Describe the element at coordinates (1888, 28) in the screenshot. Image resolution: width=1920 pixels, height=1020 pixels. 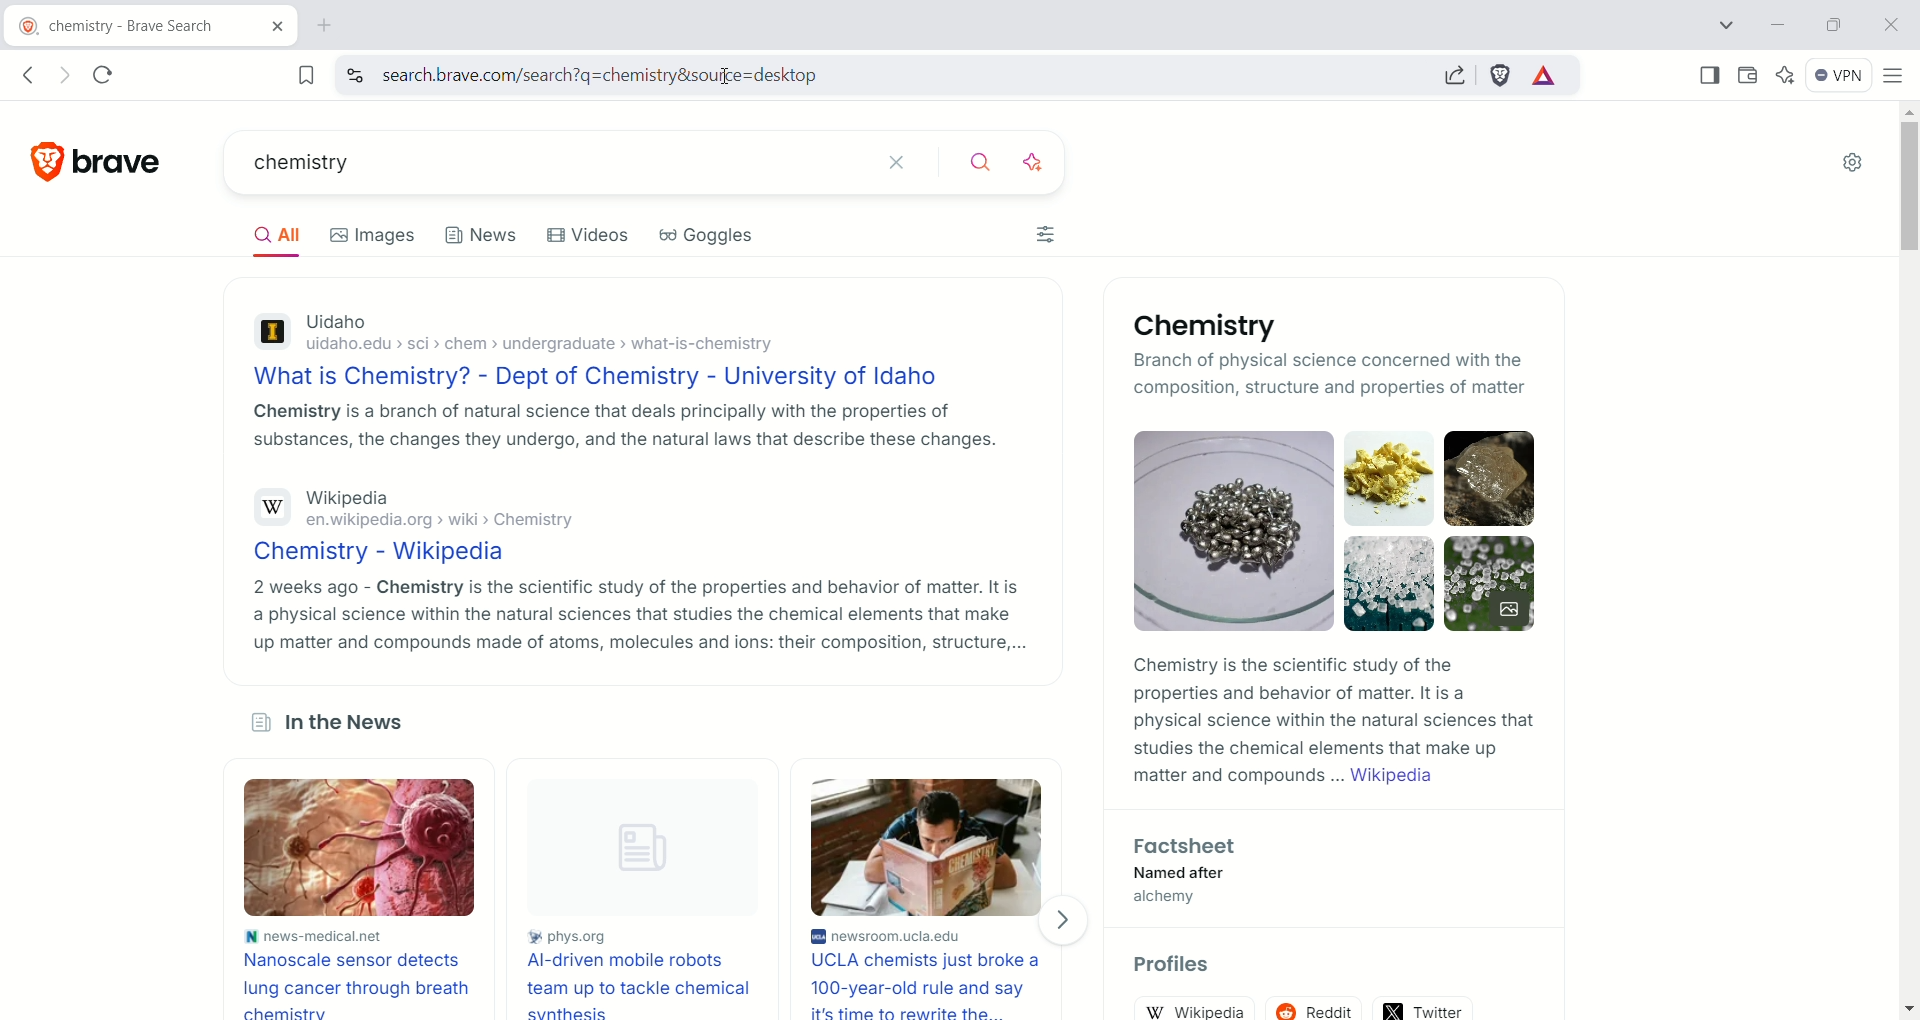
I see `close` at that location.